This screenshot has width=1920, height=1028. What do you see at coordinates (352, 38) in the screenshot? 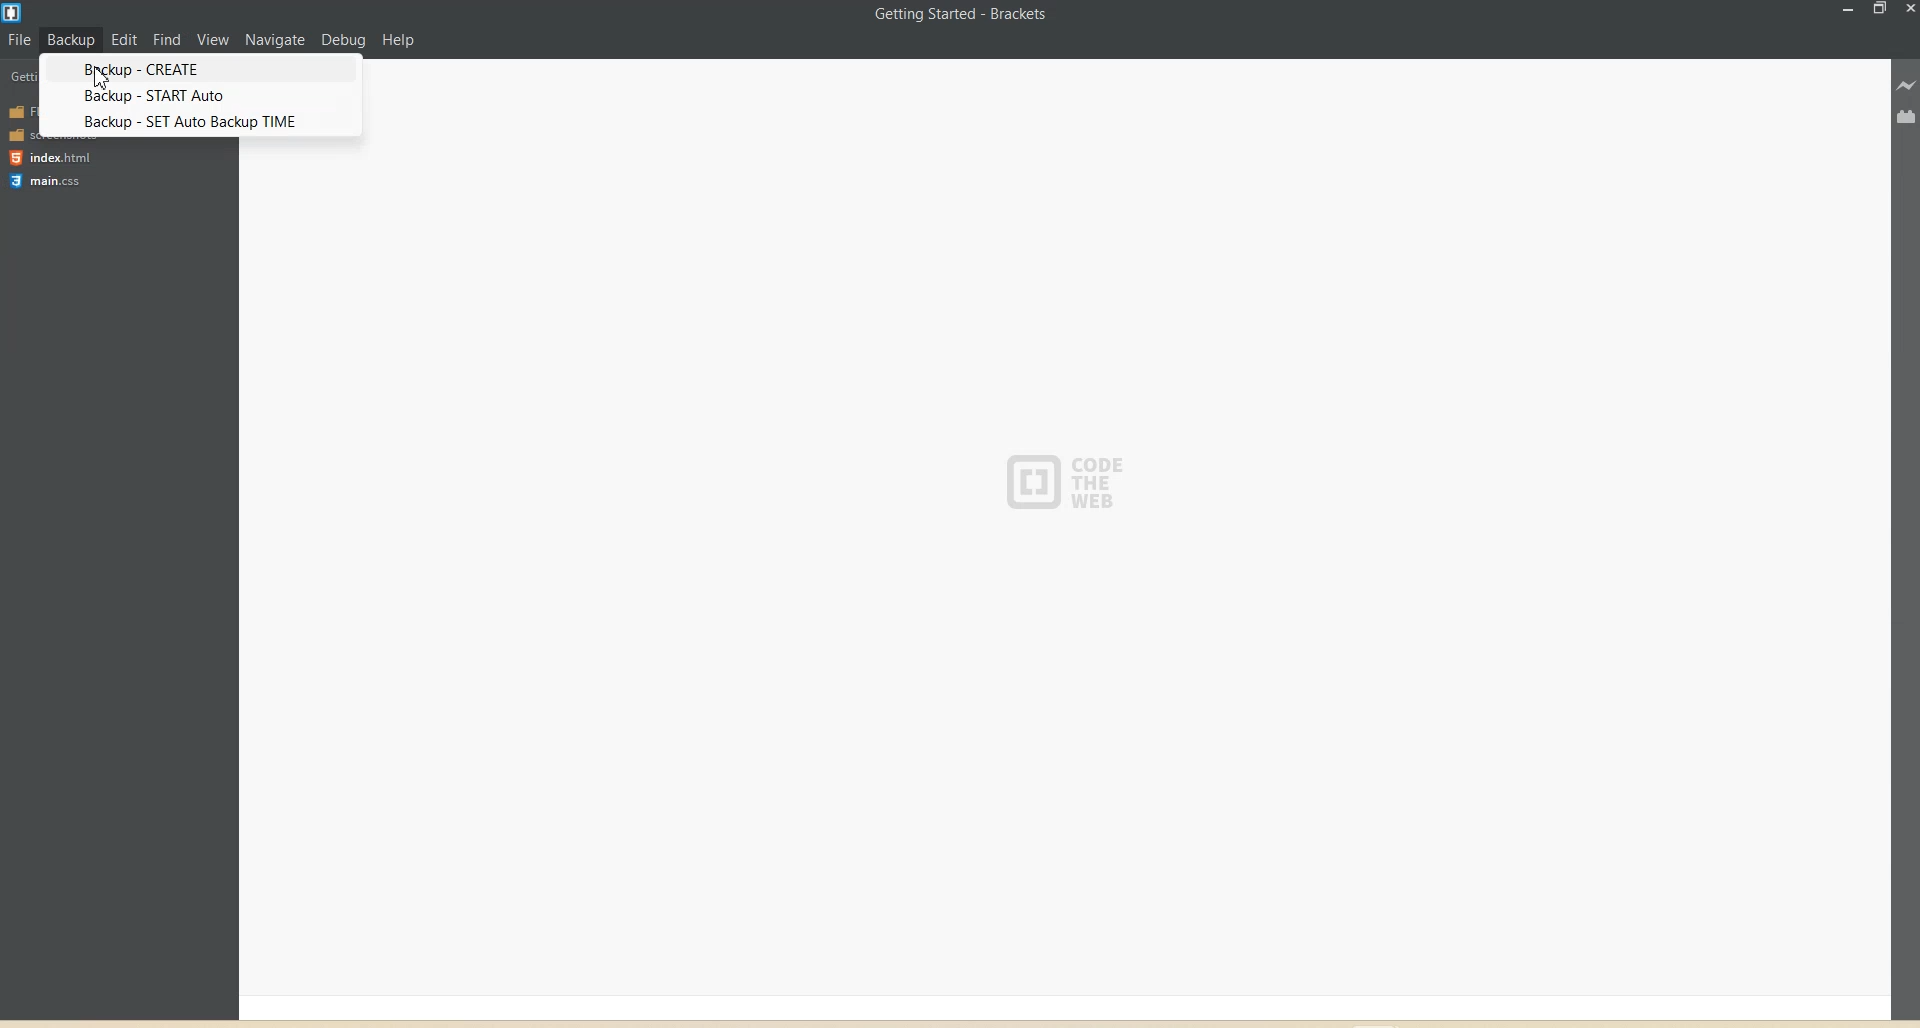
I see `Debug` at bounding box center [352, 38].